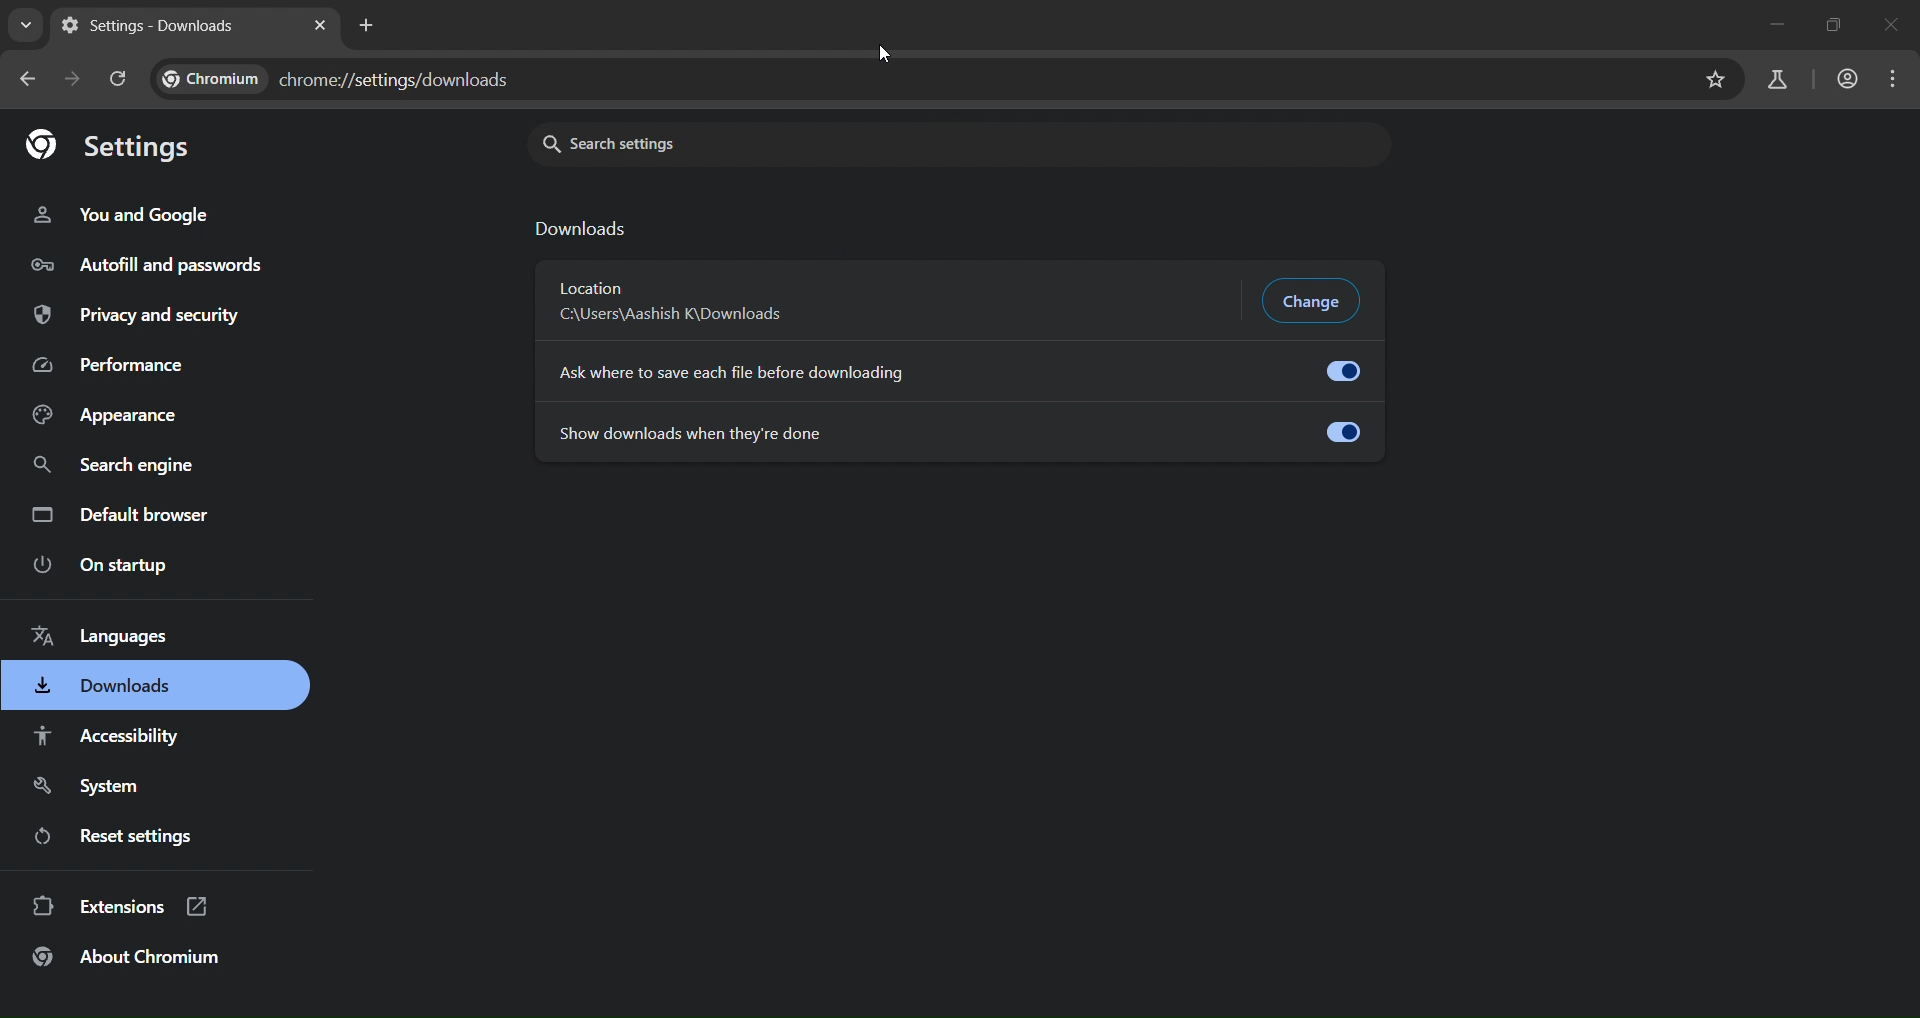 This screenshot has height=1018, width=1920. I want to click on reload page, so click(116, 79).